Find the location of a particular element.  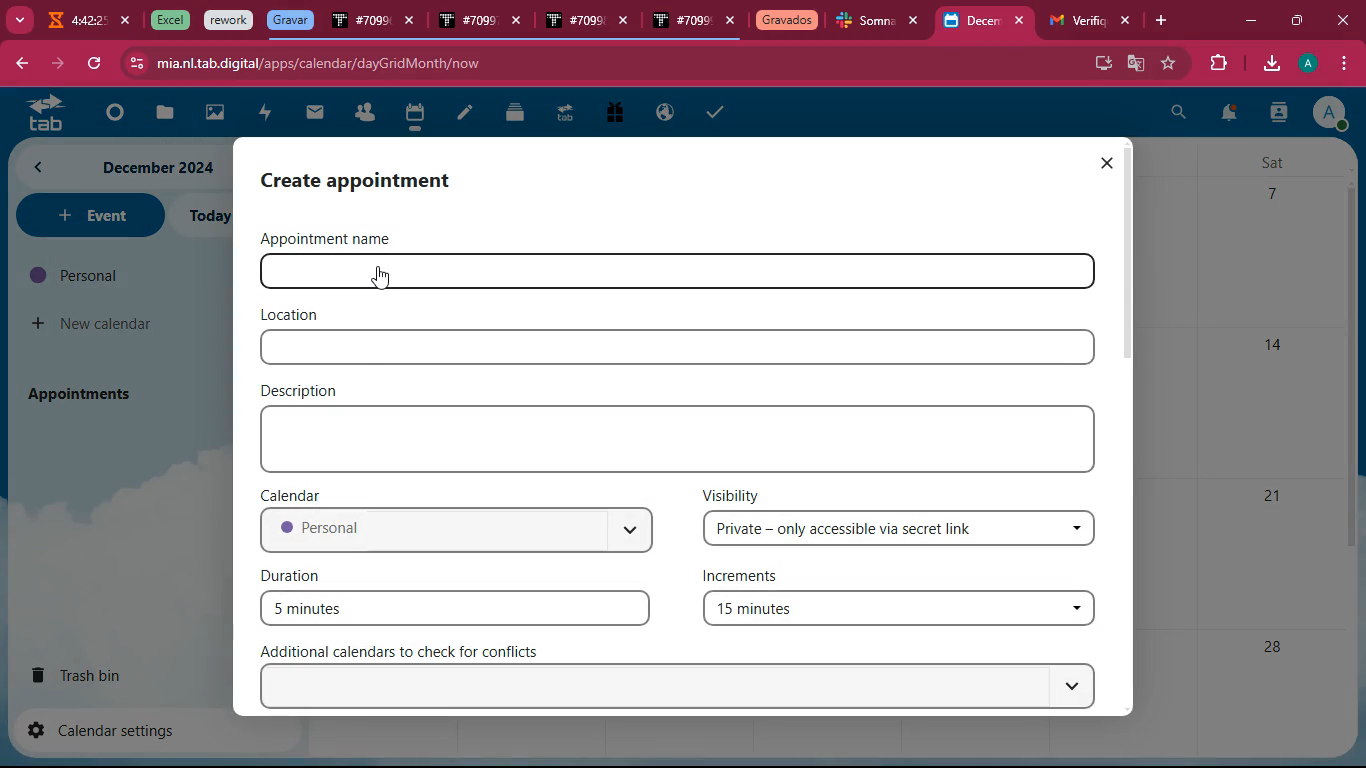

new calendar is located at coordinates (94, 324).